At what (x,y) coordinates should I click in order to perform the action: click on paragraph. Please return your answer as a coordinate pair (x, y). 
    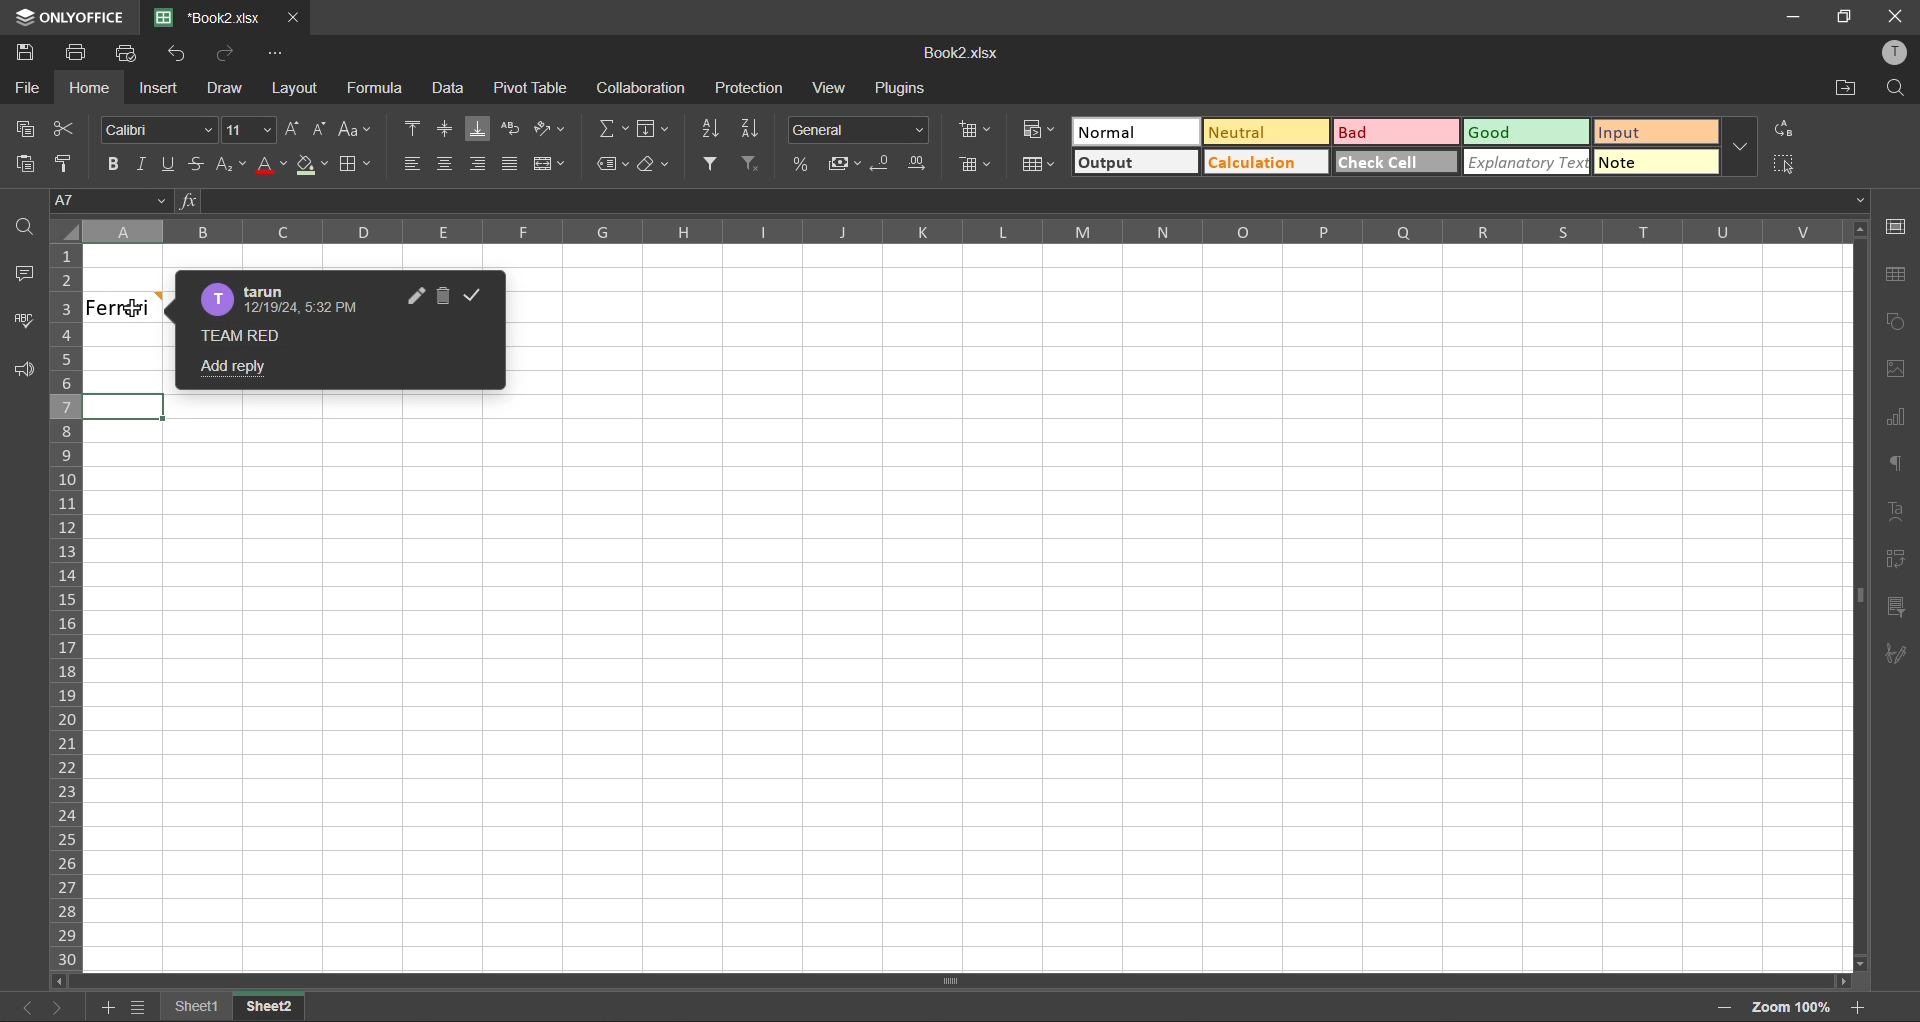
    Looking at the image, I should click on (1894, 465).